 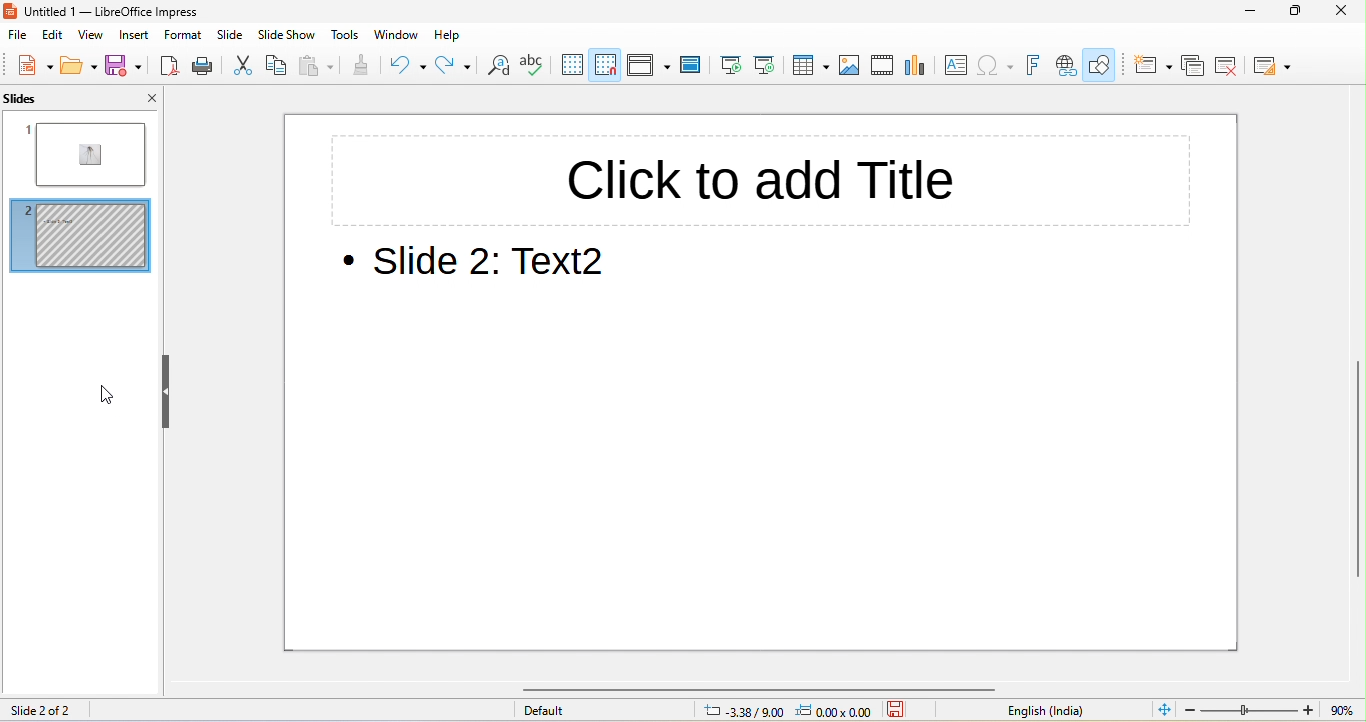 What do you see at coordinates (1273, 710) in the screenshot?
I see `zoom` at bounding box center [1273, 710].